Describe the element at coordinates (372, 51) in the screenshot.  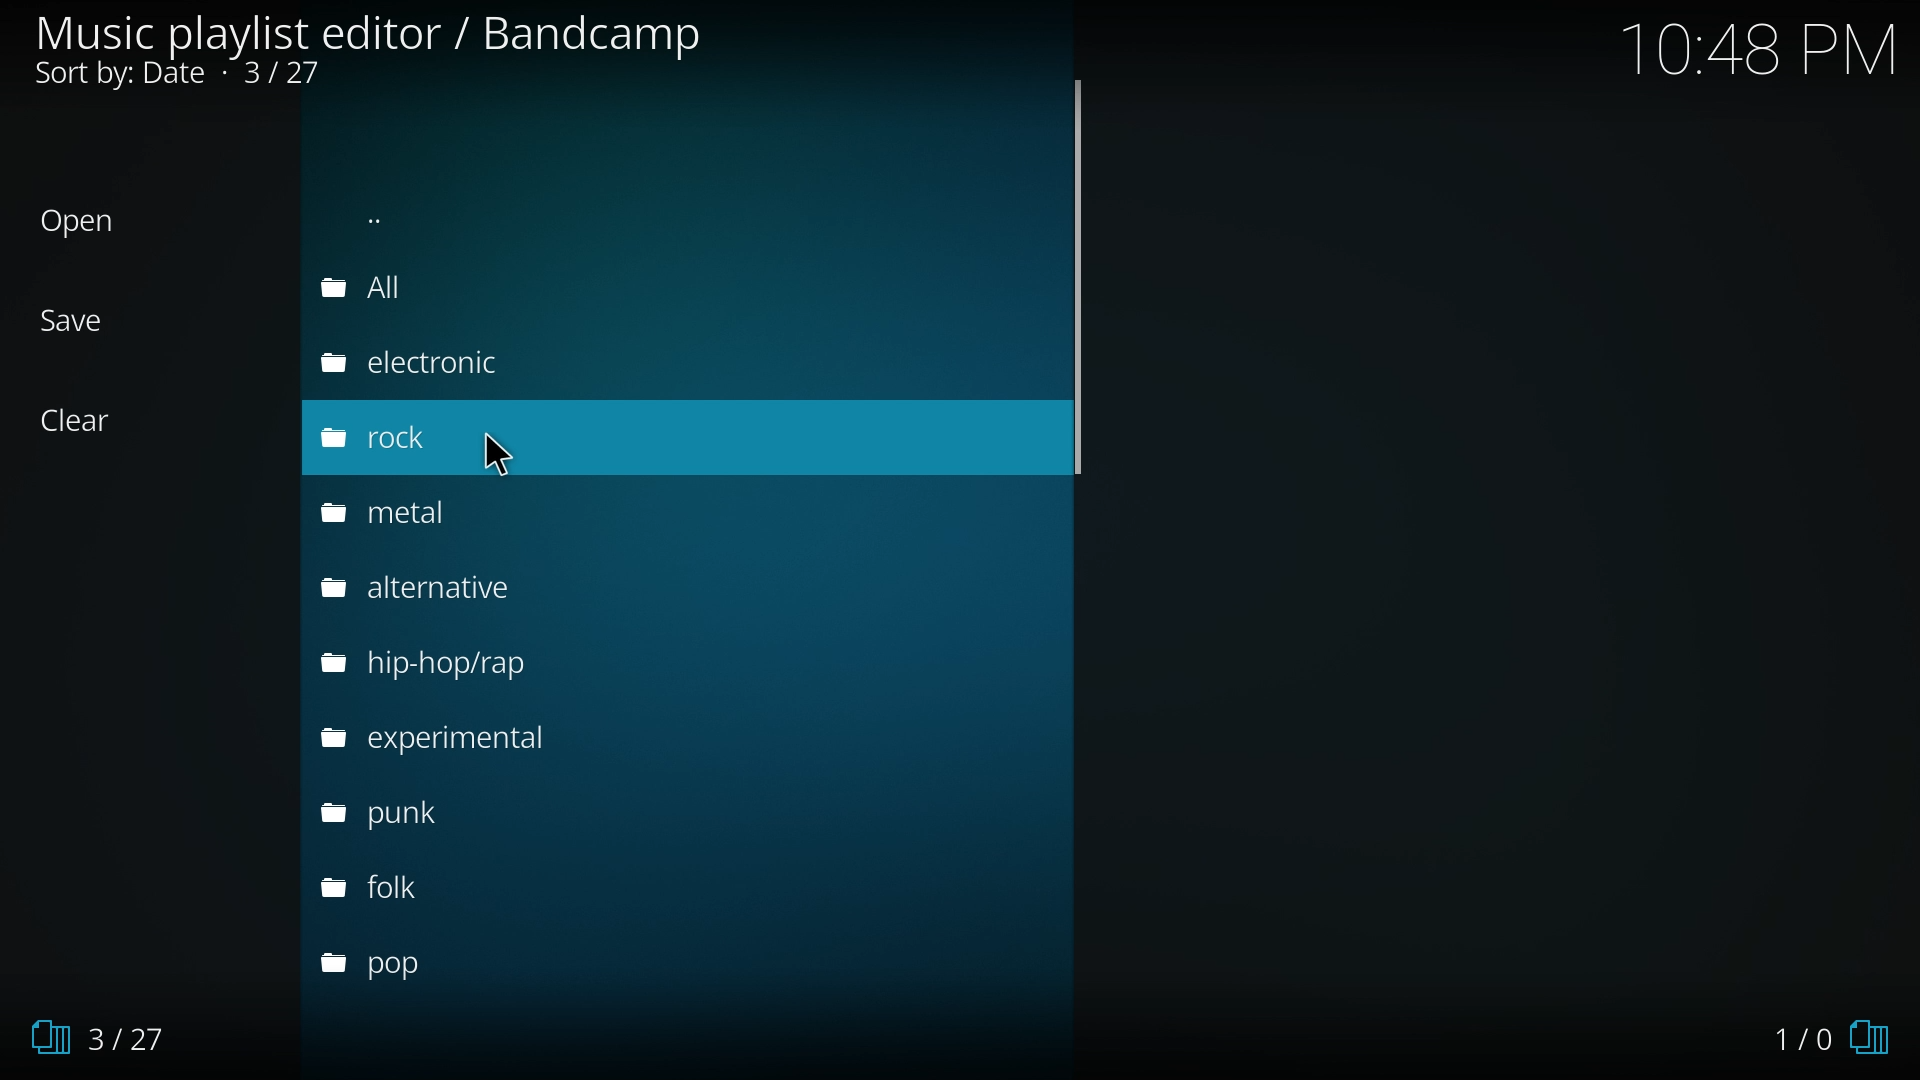
I see `music playlist editor/bandicamp` at that location.